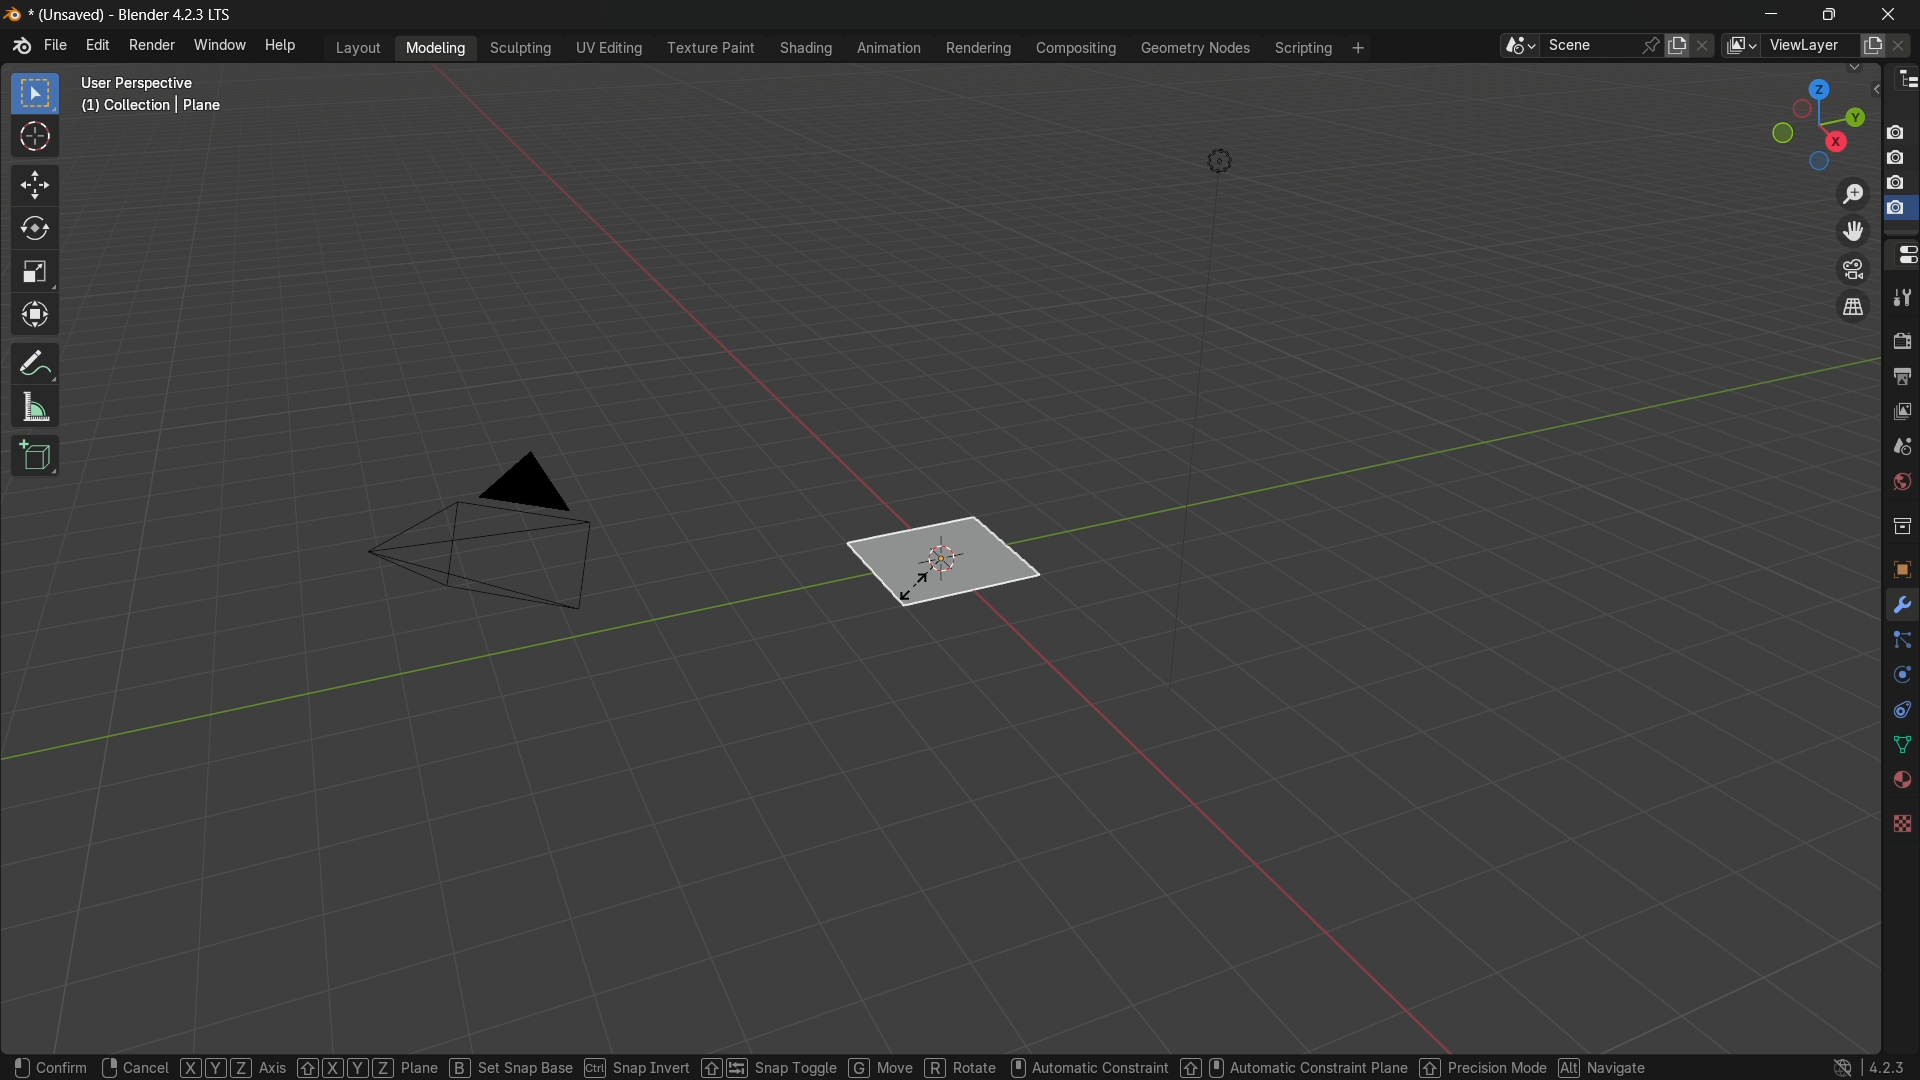 This screenshot has width=1920, height=1080. Describe the element at coordinates (804, 48) in the screenshot. I see `shading` at that location.